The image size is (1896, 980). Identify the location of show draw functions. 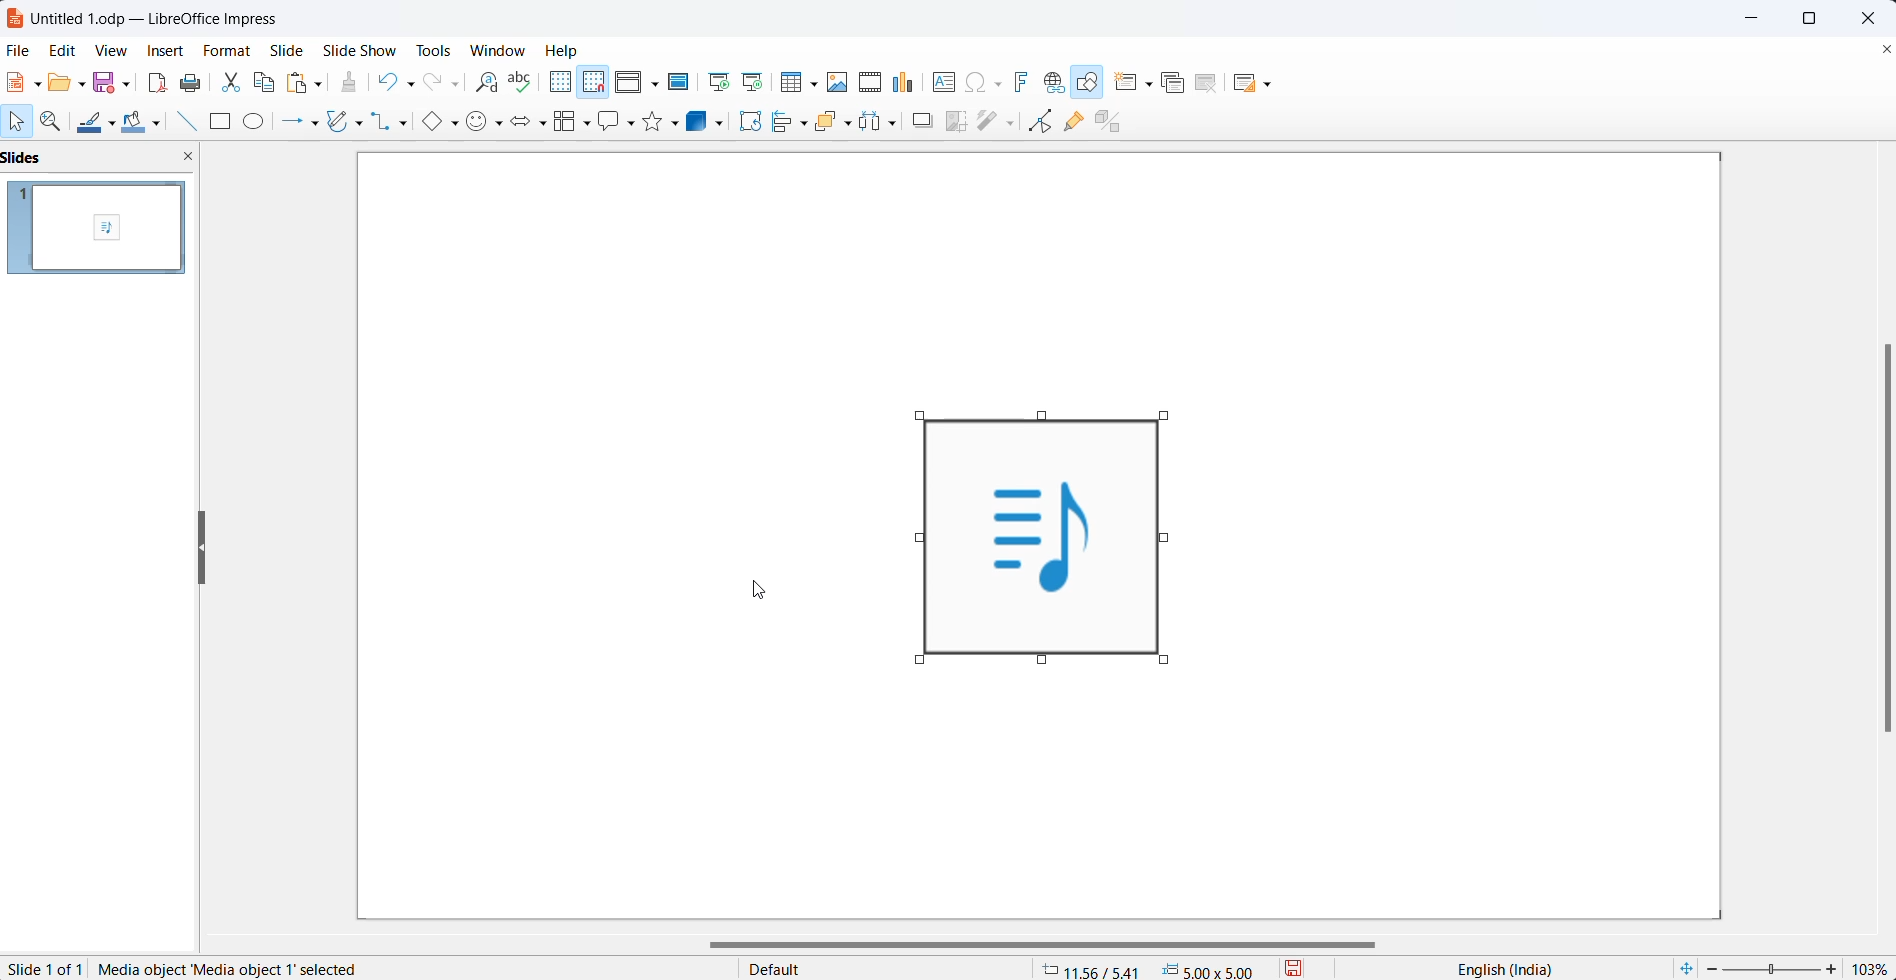
(1090, 82).